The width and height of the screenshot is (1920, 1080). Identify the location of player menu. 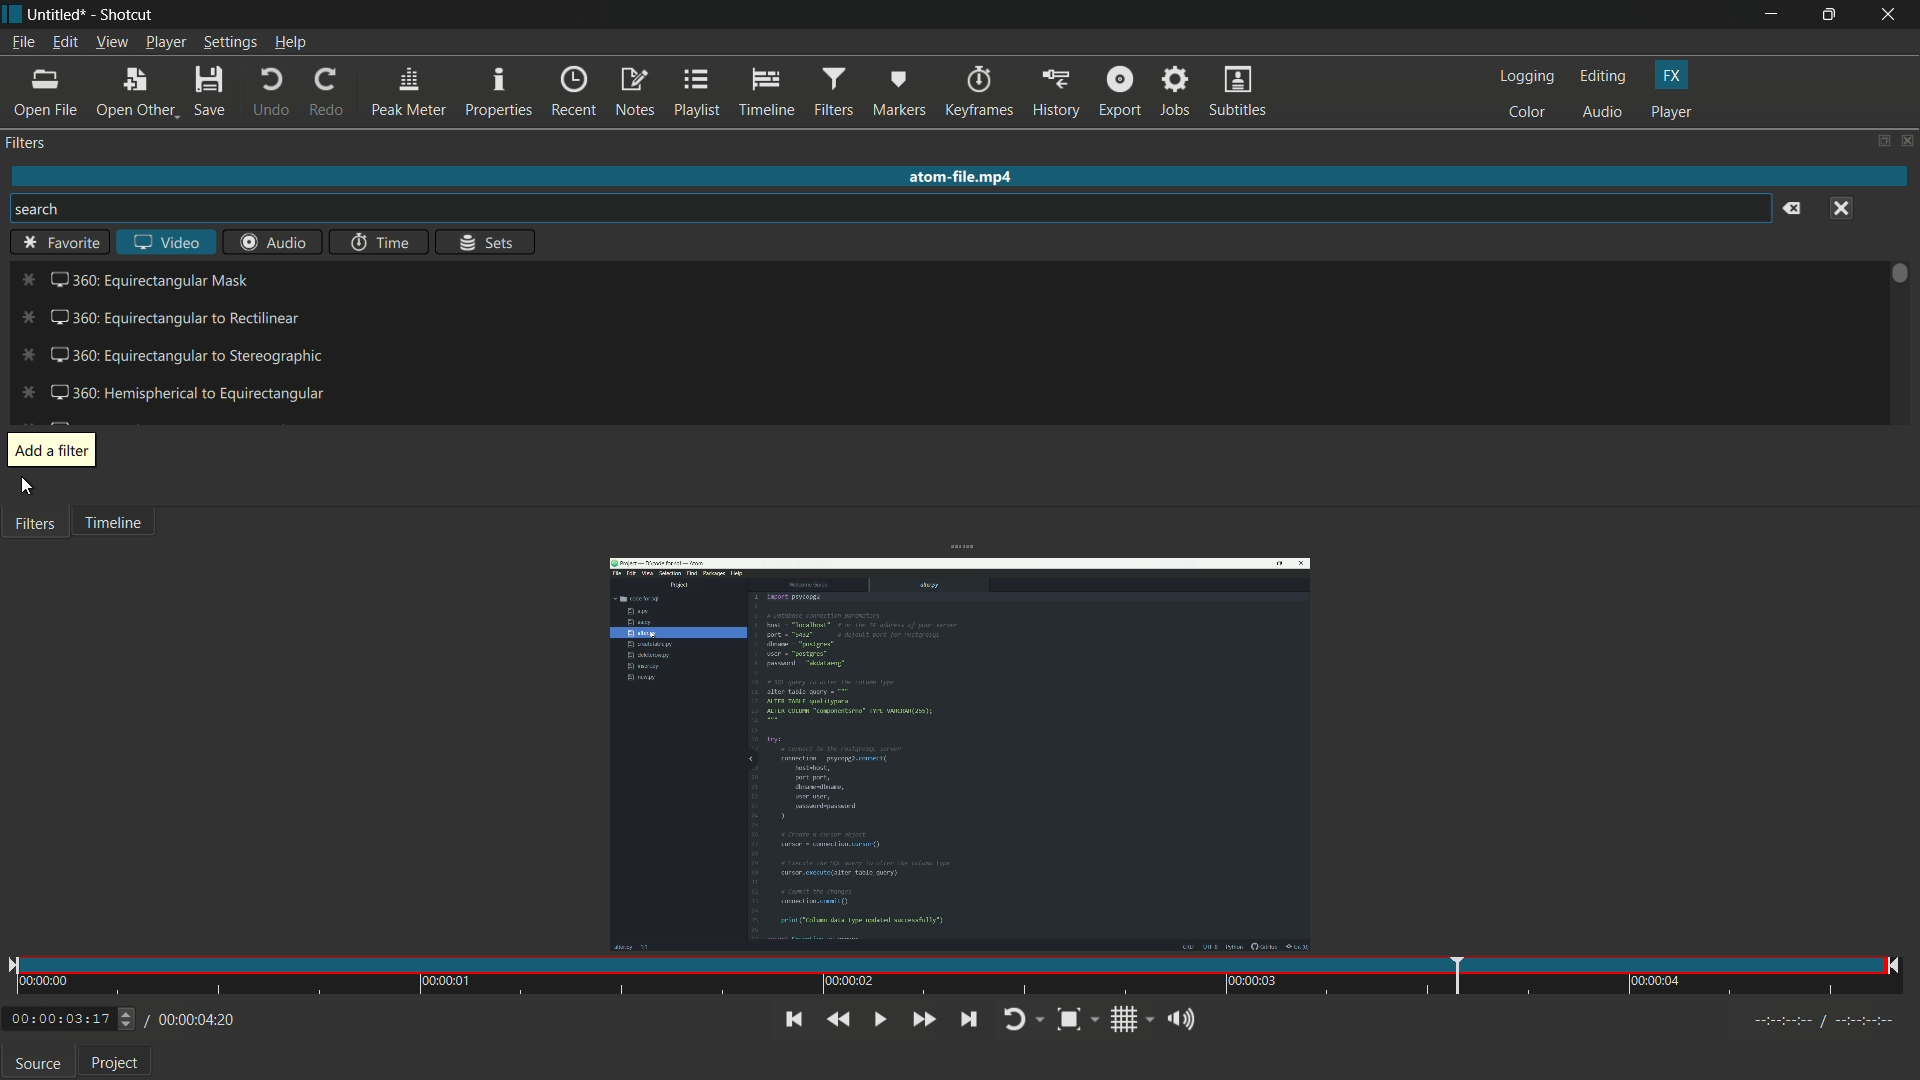
(165, 43).